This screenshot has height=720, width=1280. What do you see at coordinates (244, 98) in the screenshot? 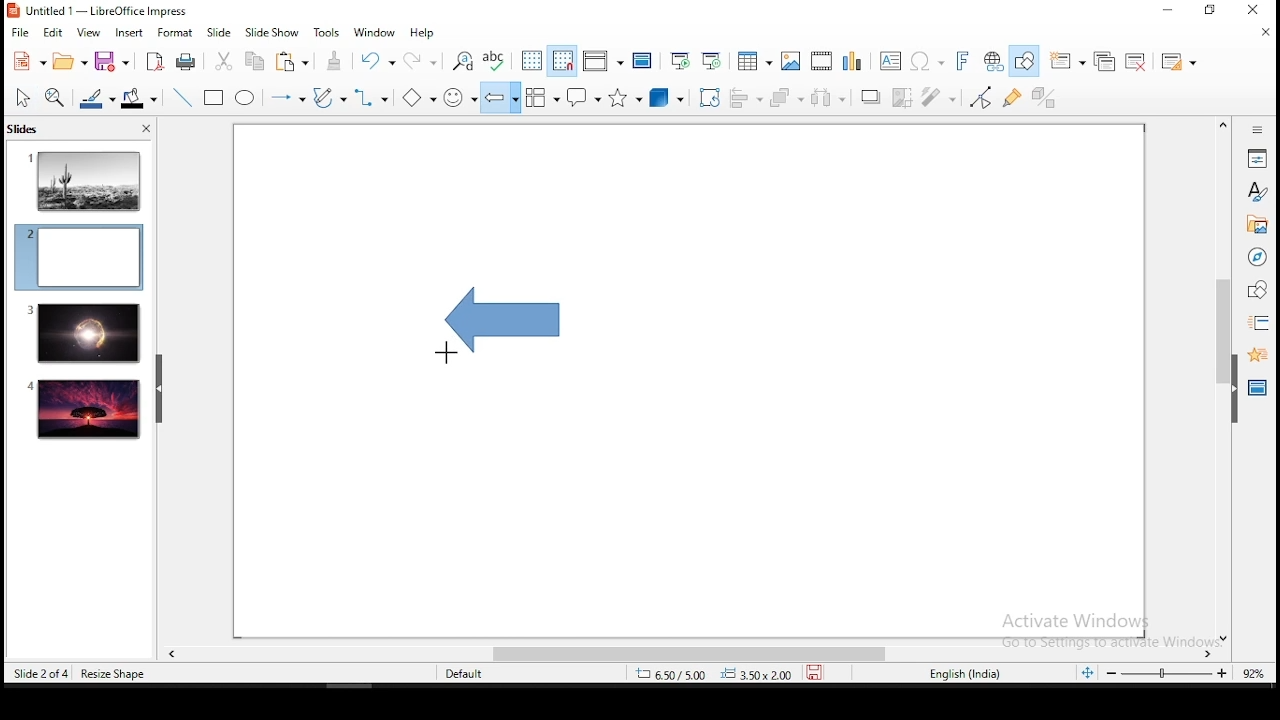
I see `ellipse` at bounding box center [244, 98].